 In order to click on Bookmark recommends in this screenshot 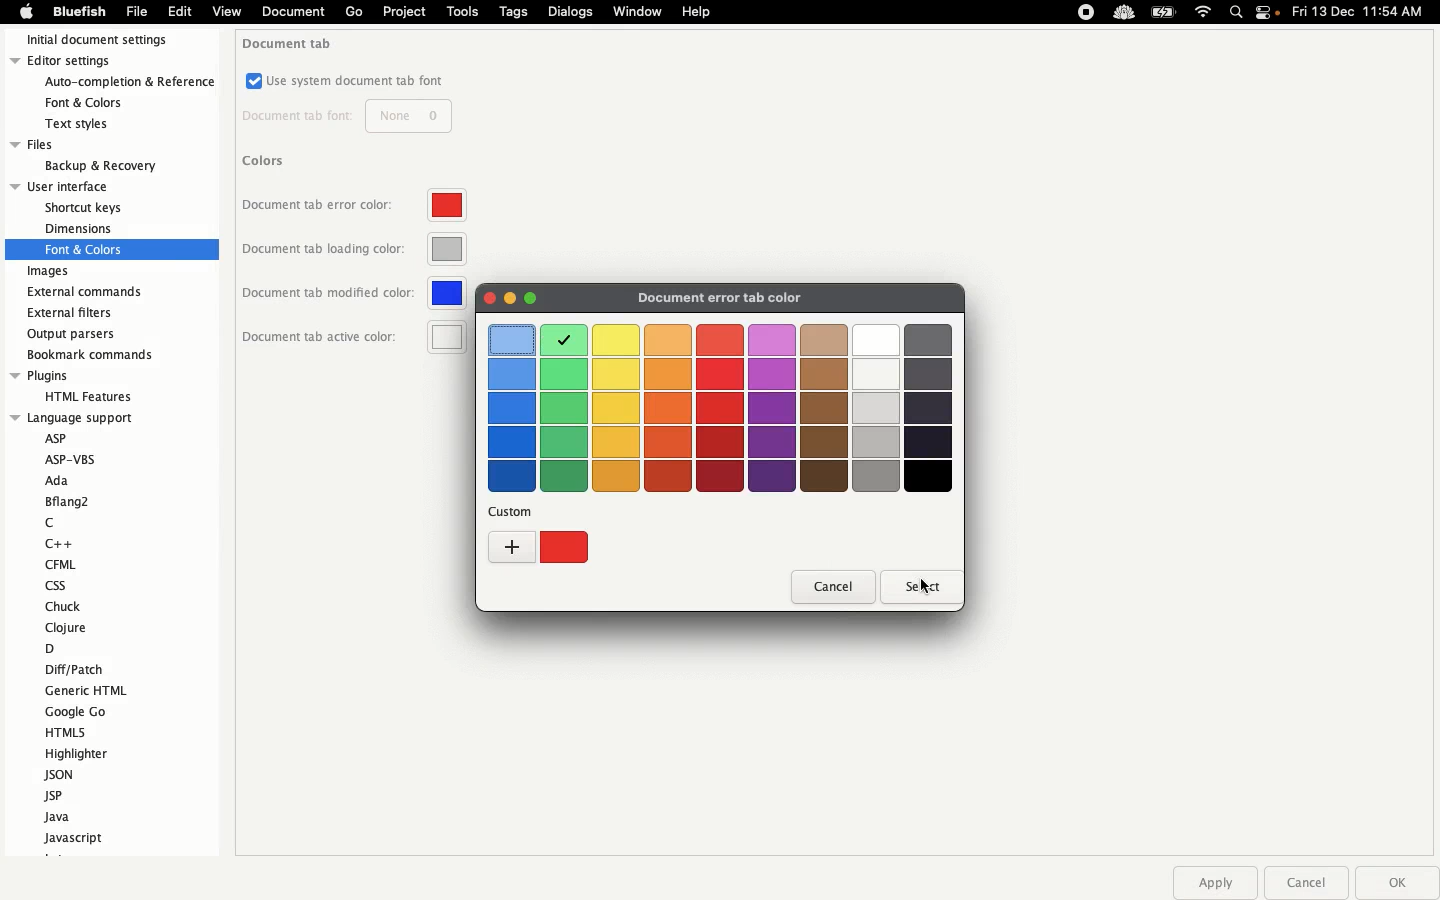, I will do `click(92, 353)`.